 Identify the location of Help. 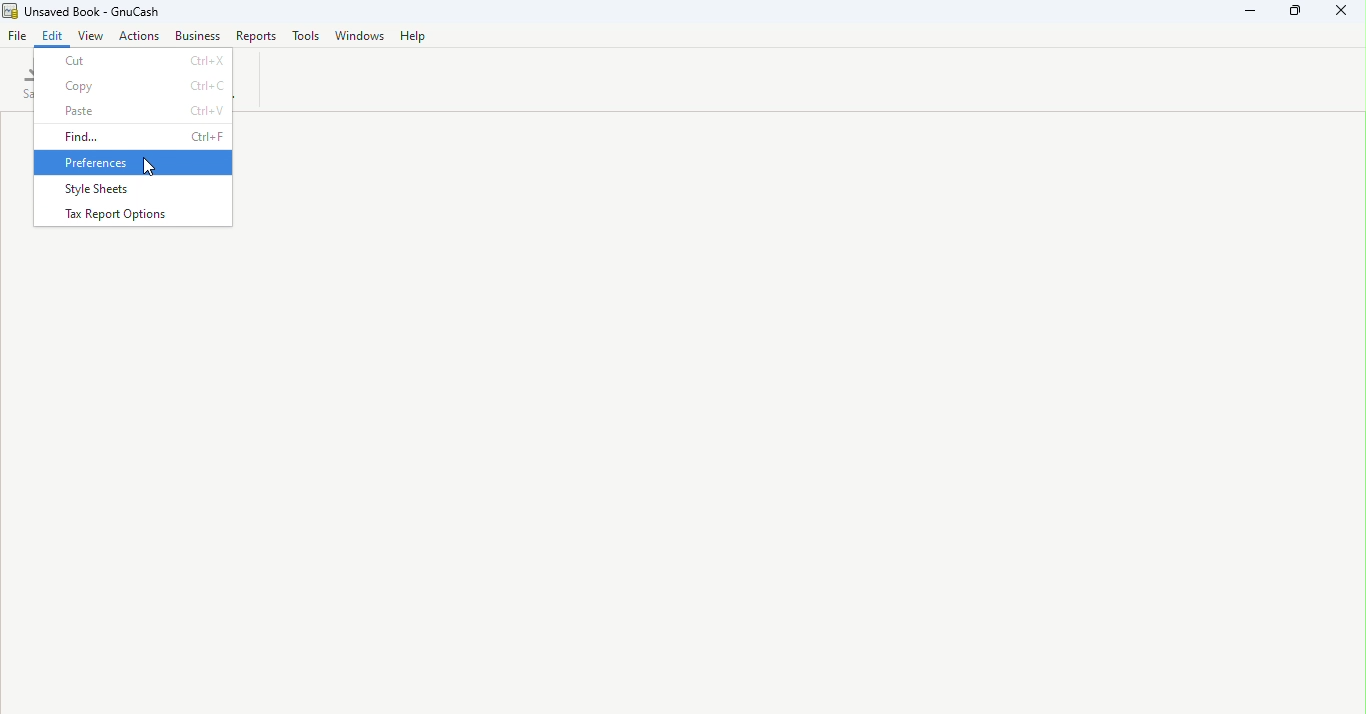
(424, 33).